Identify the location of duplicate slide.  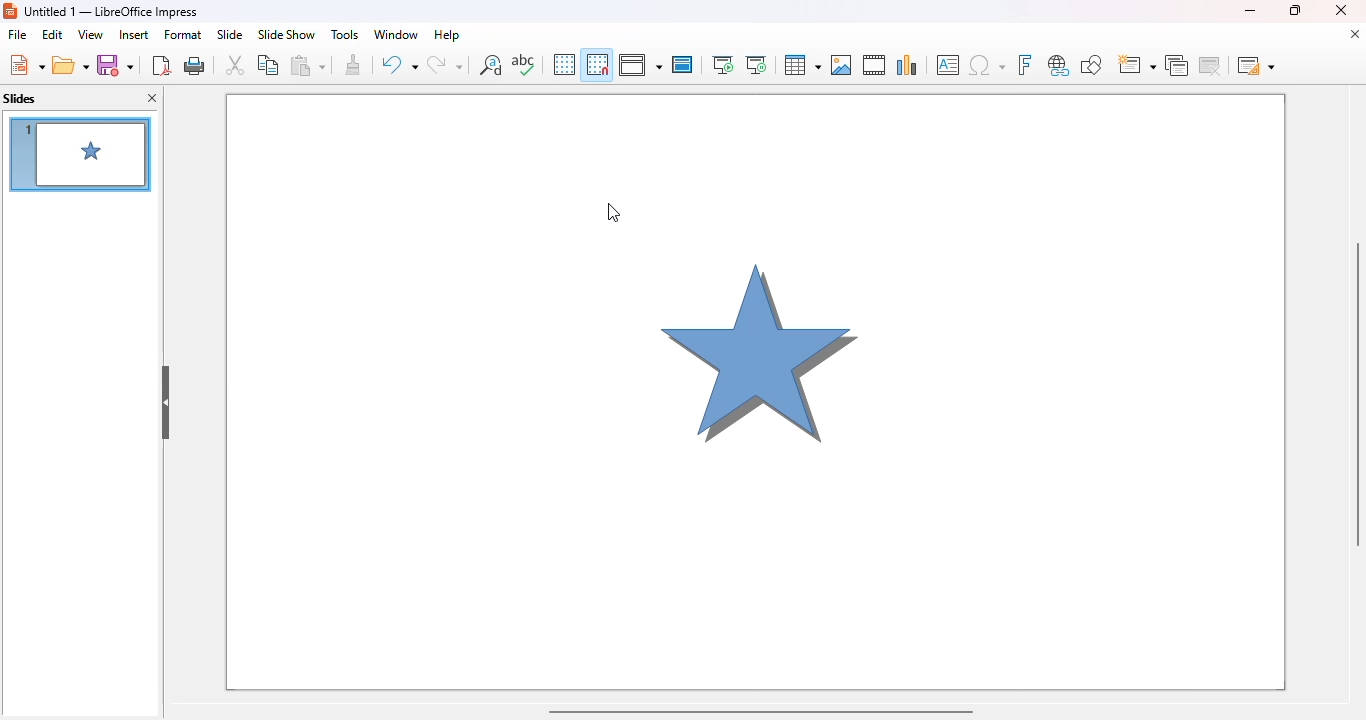
(1176, 65).